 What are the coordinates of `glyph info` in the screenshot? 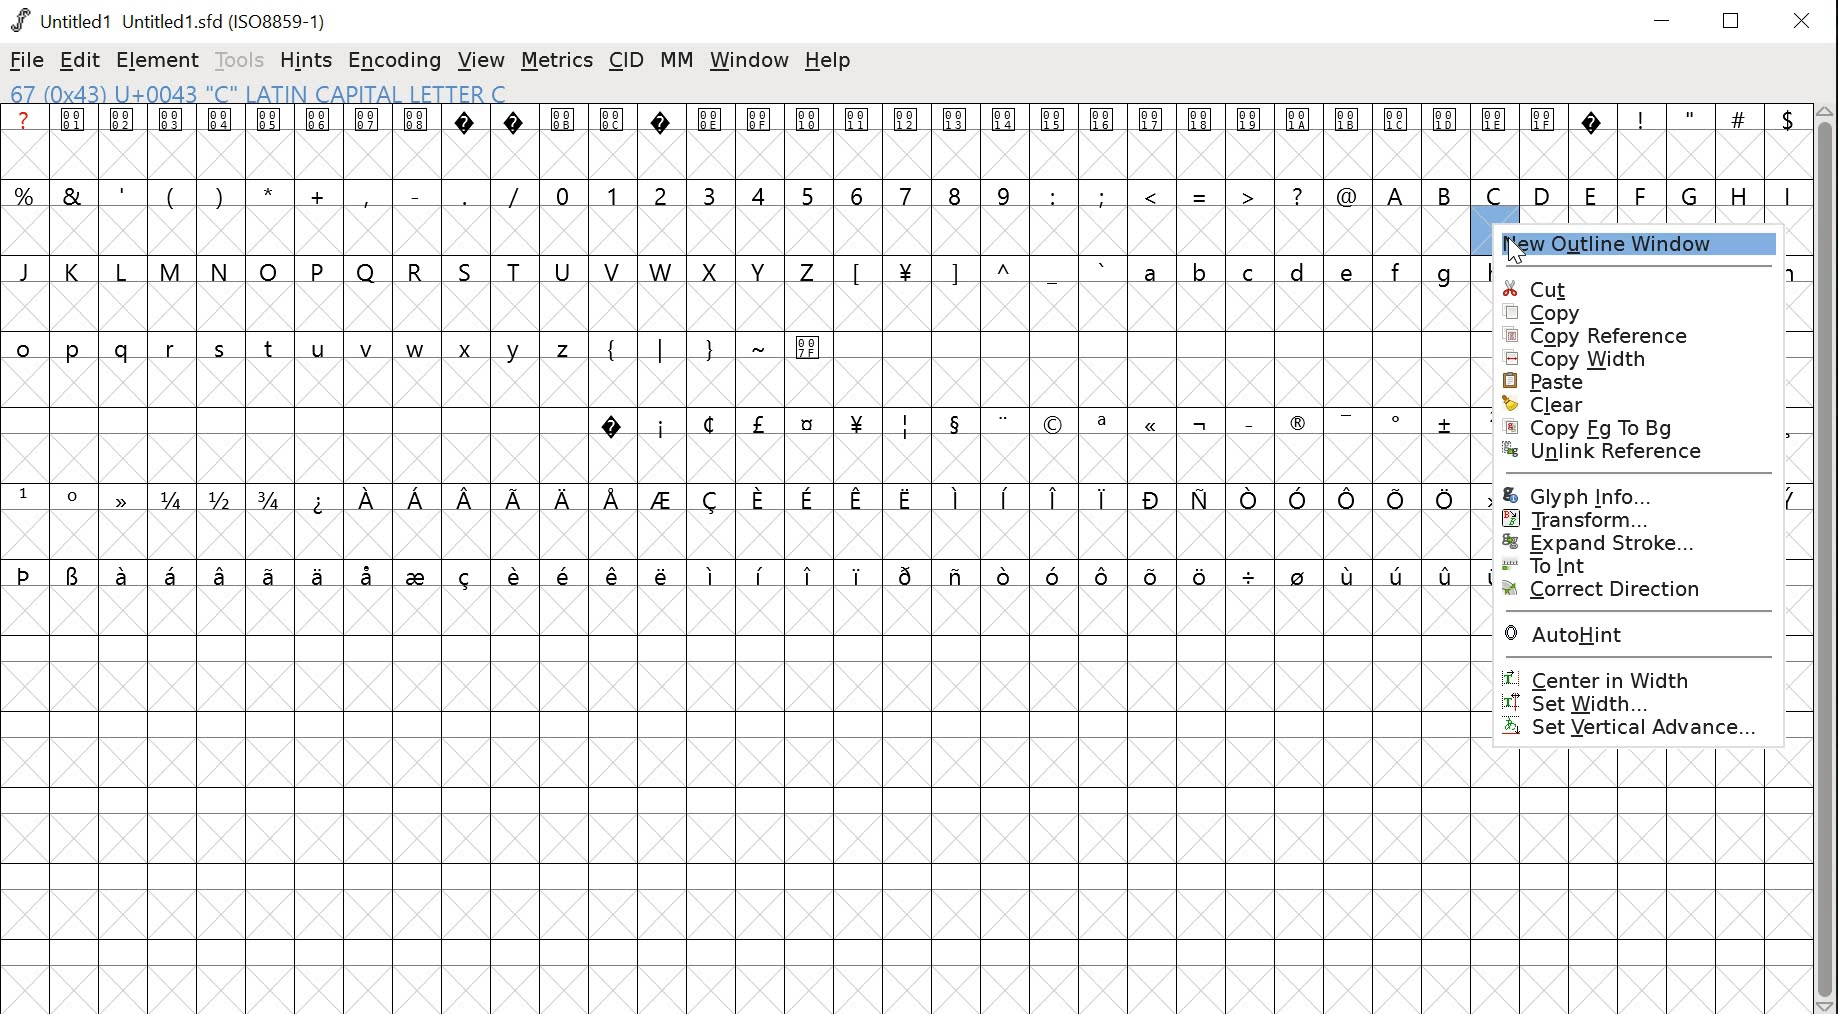 It's located at (1628, 495).